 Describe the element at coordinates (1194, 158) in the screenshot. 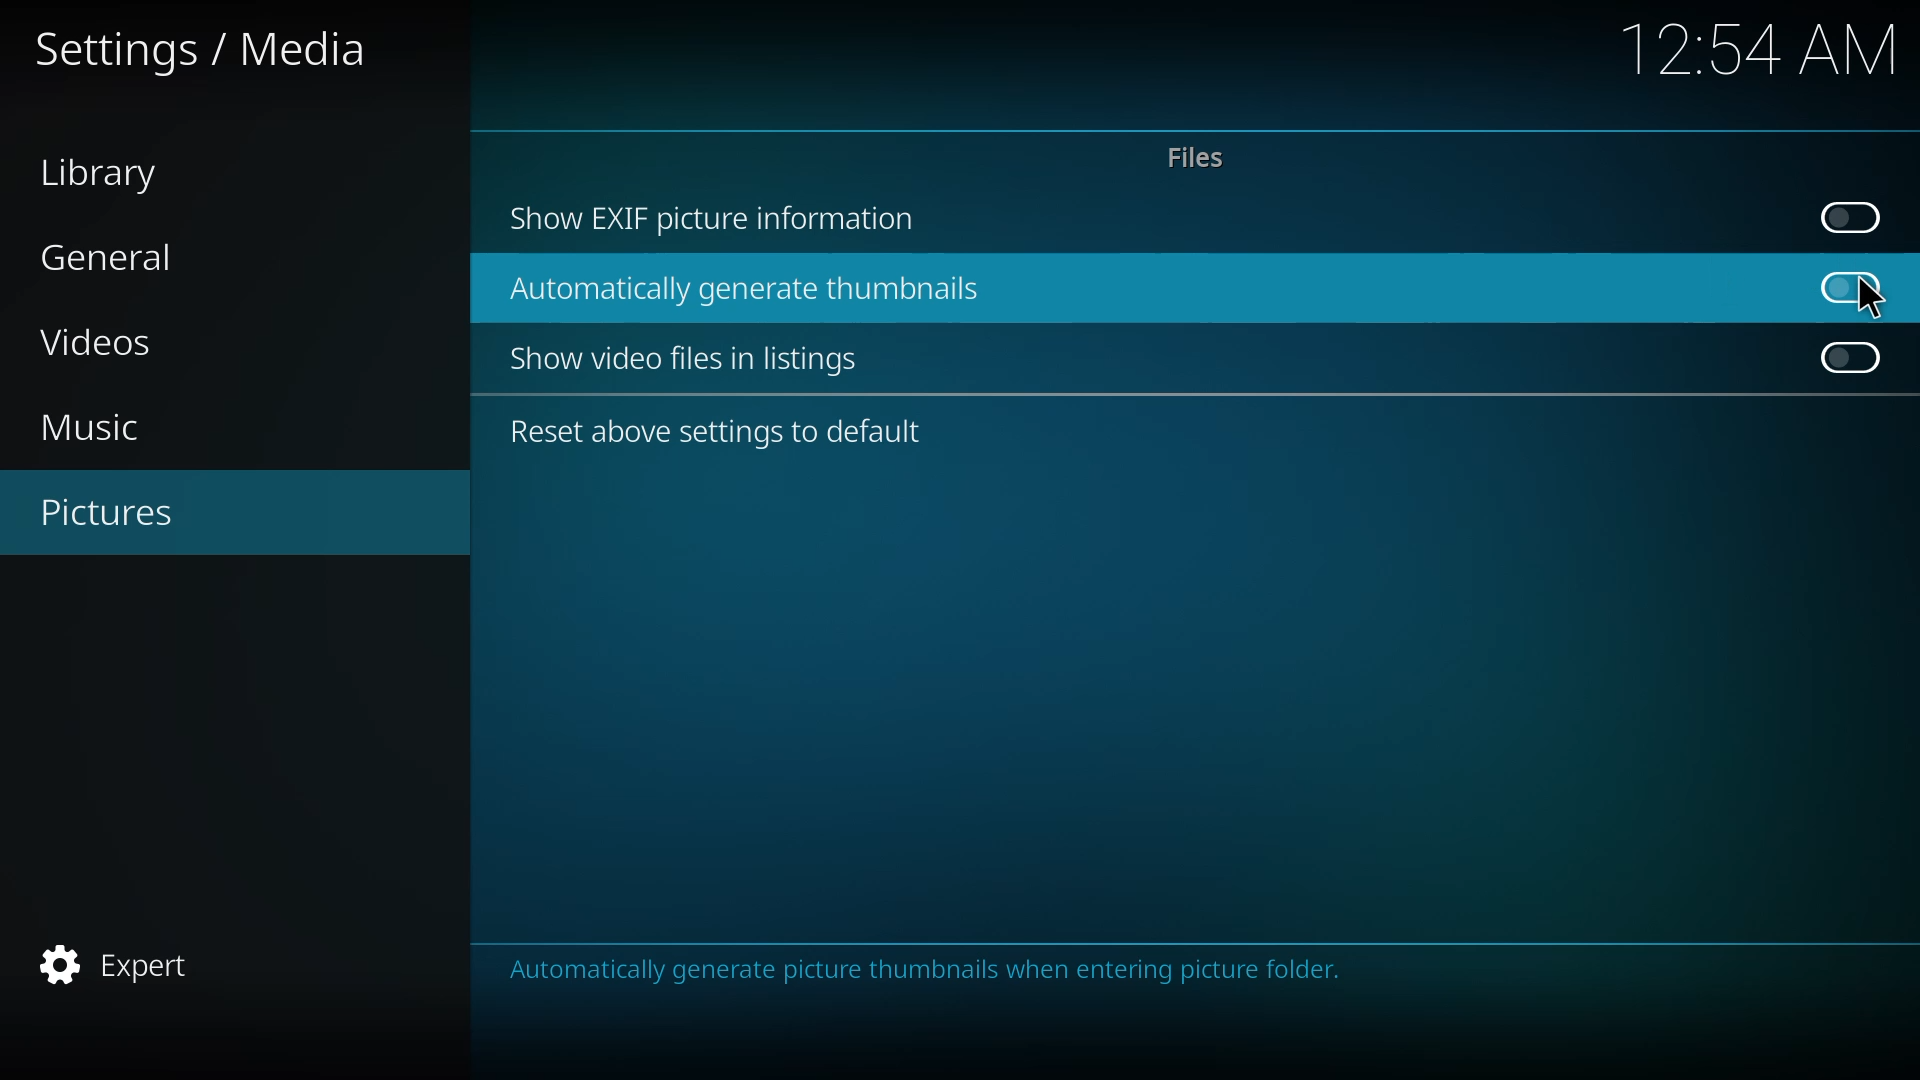

I see `files` at that location.